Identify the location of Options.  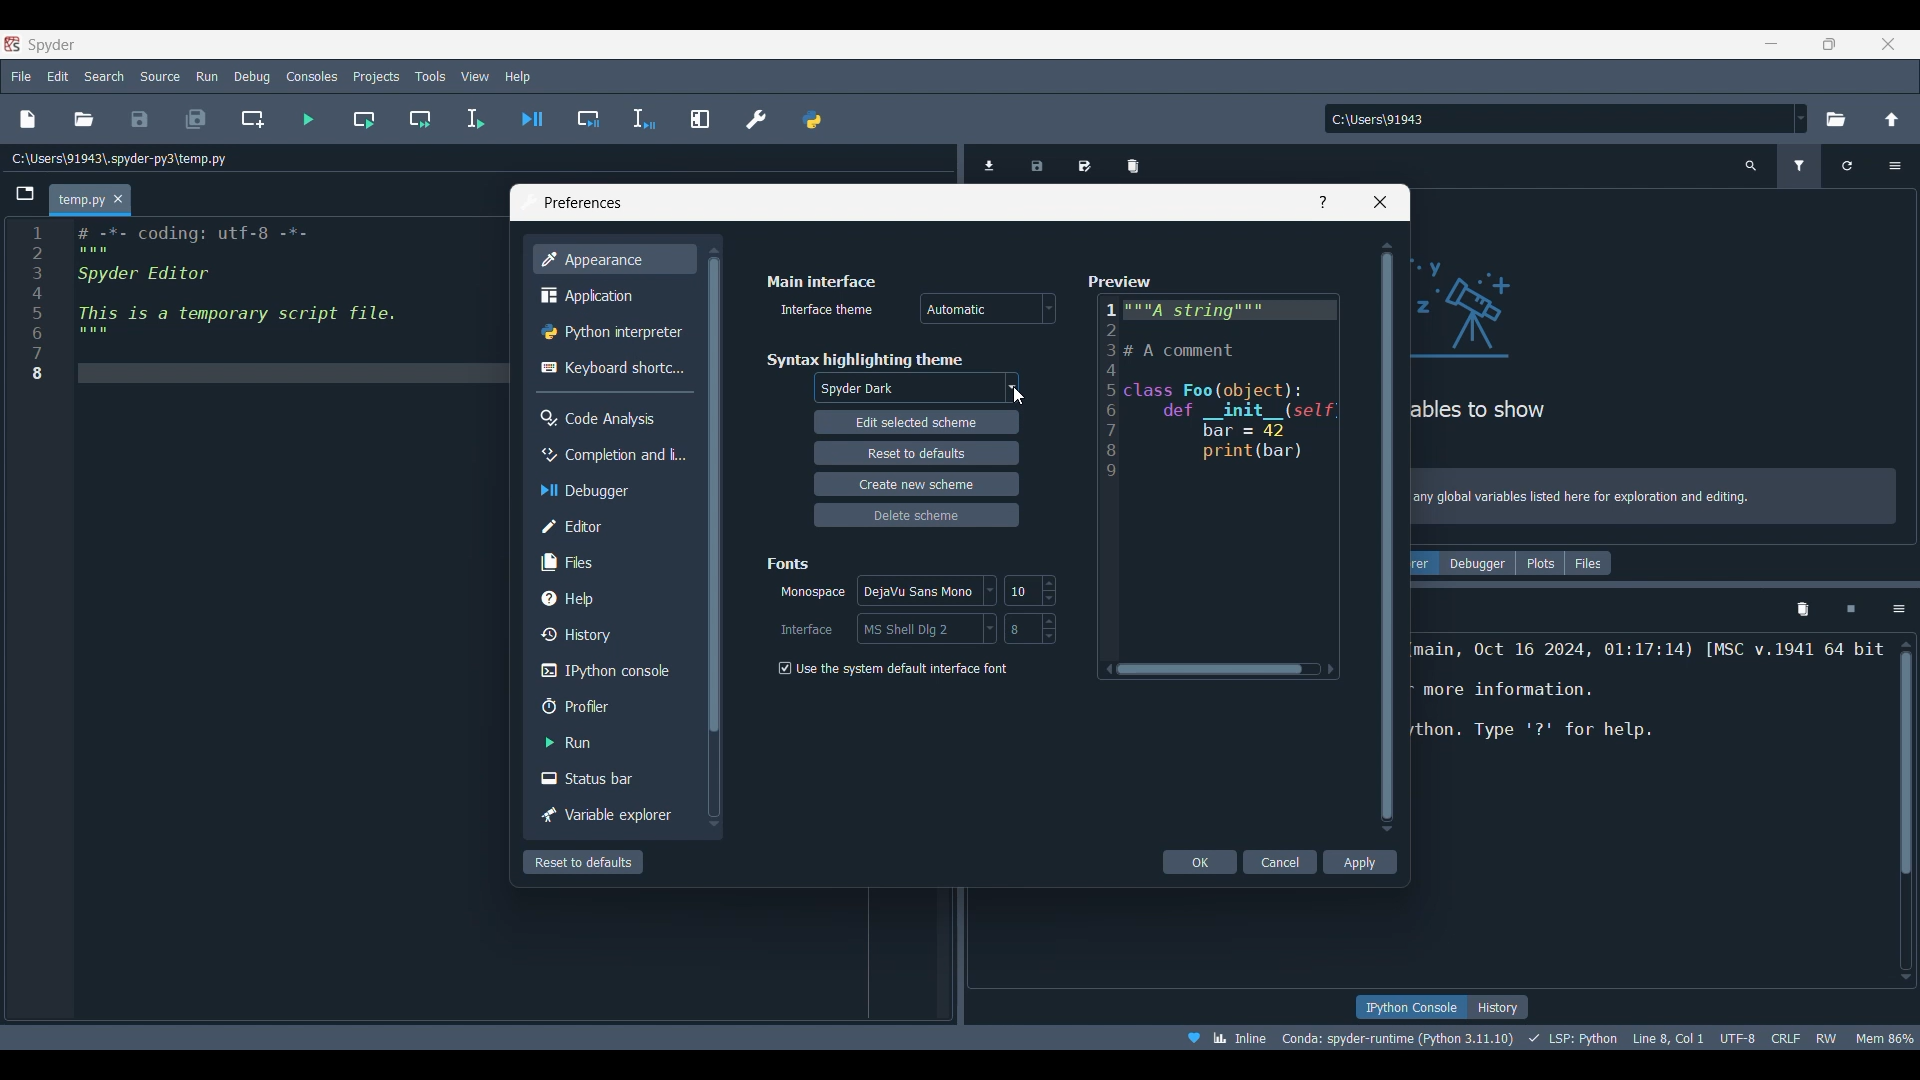
(1894, 166).